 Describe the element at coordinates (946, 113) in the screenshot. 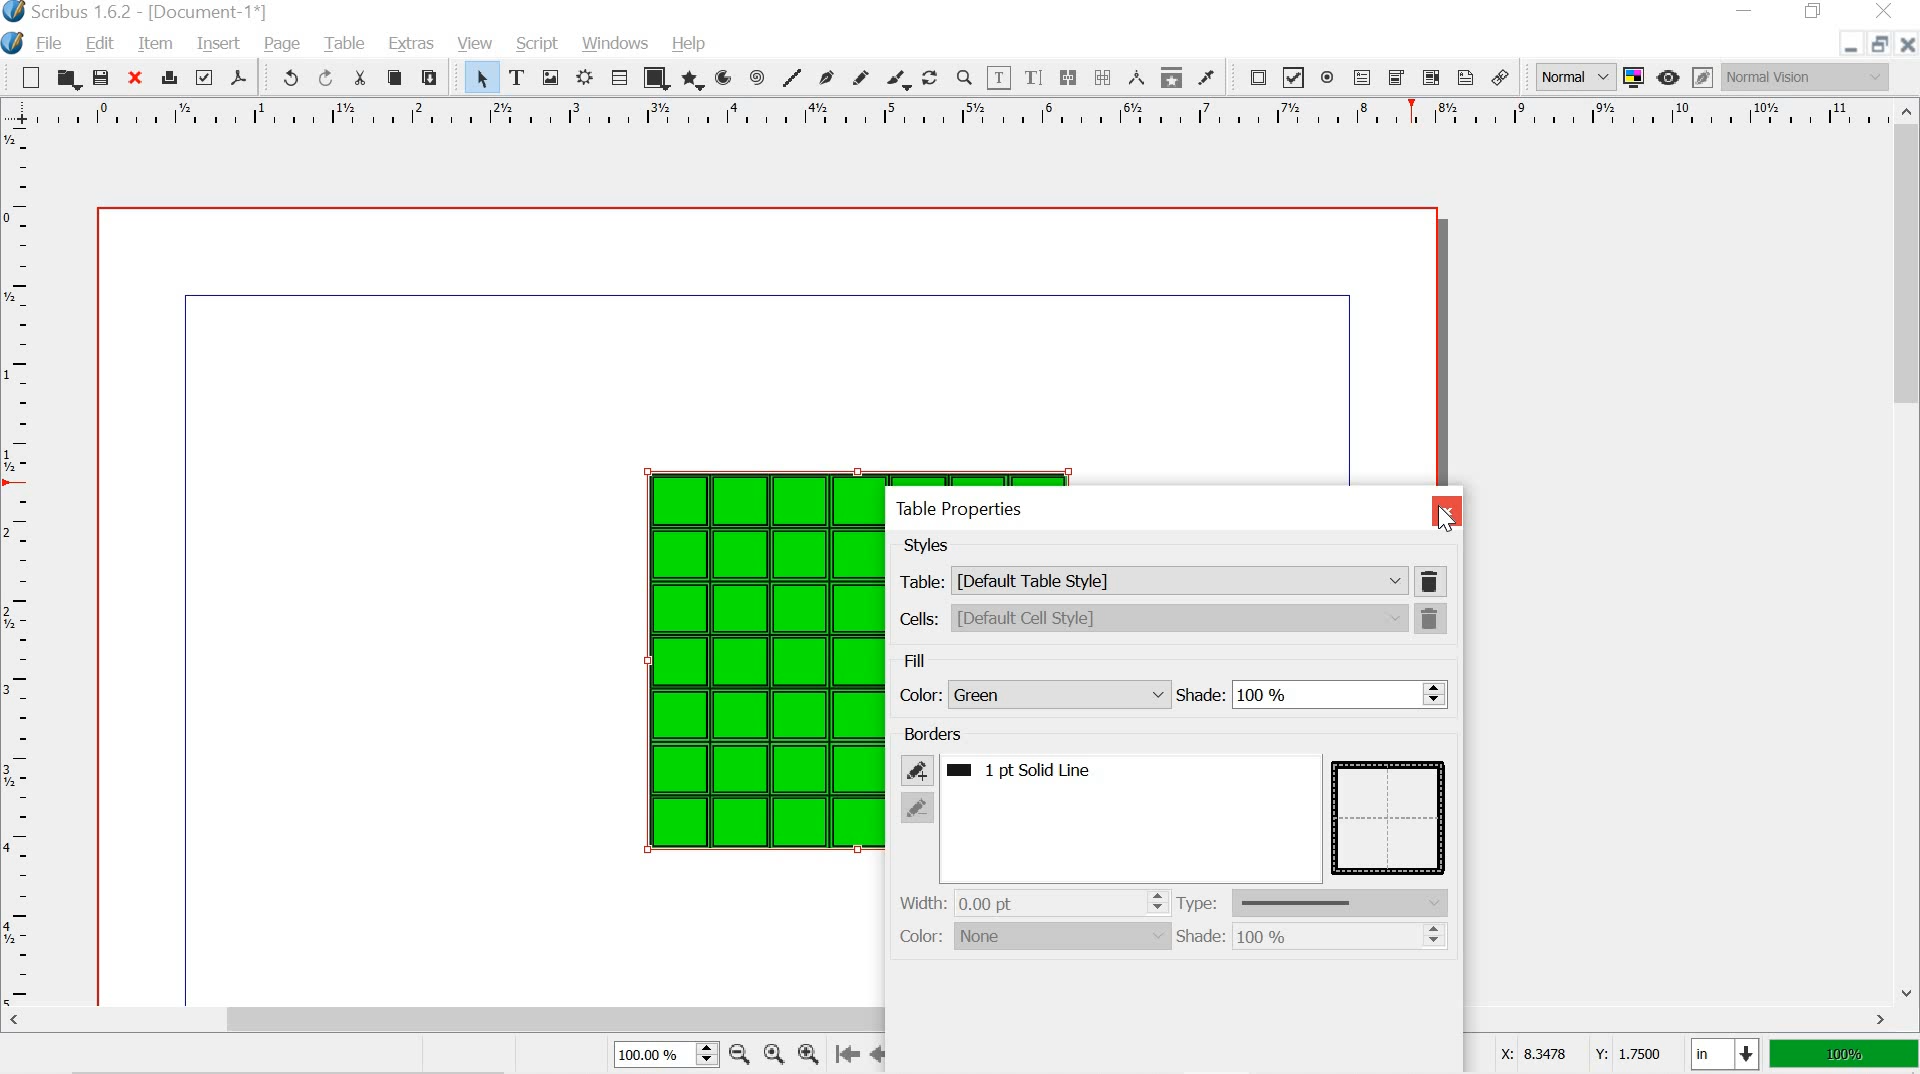

I see `ruler` at that location.